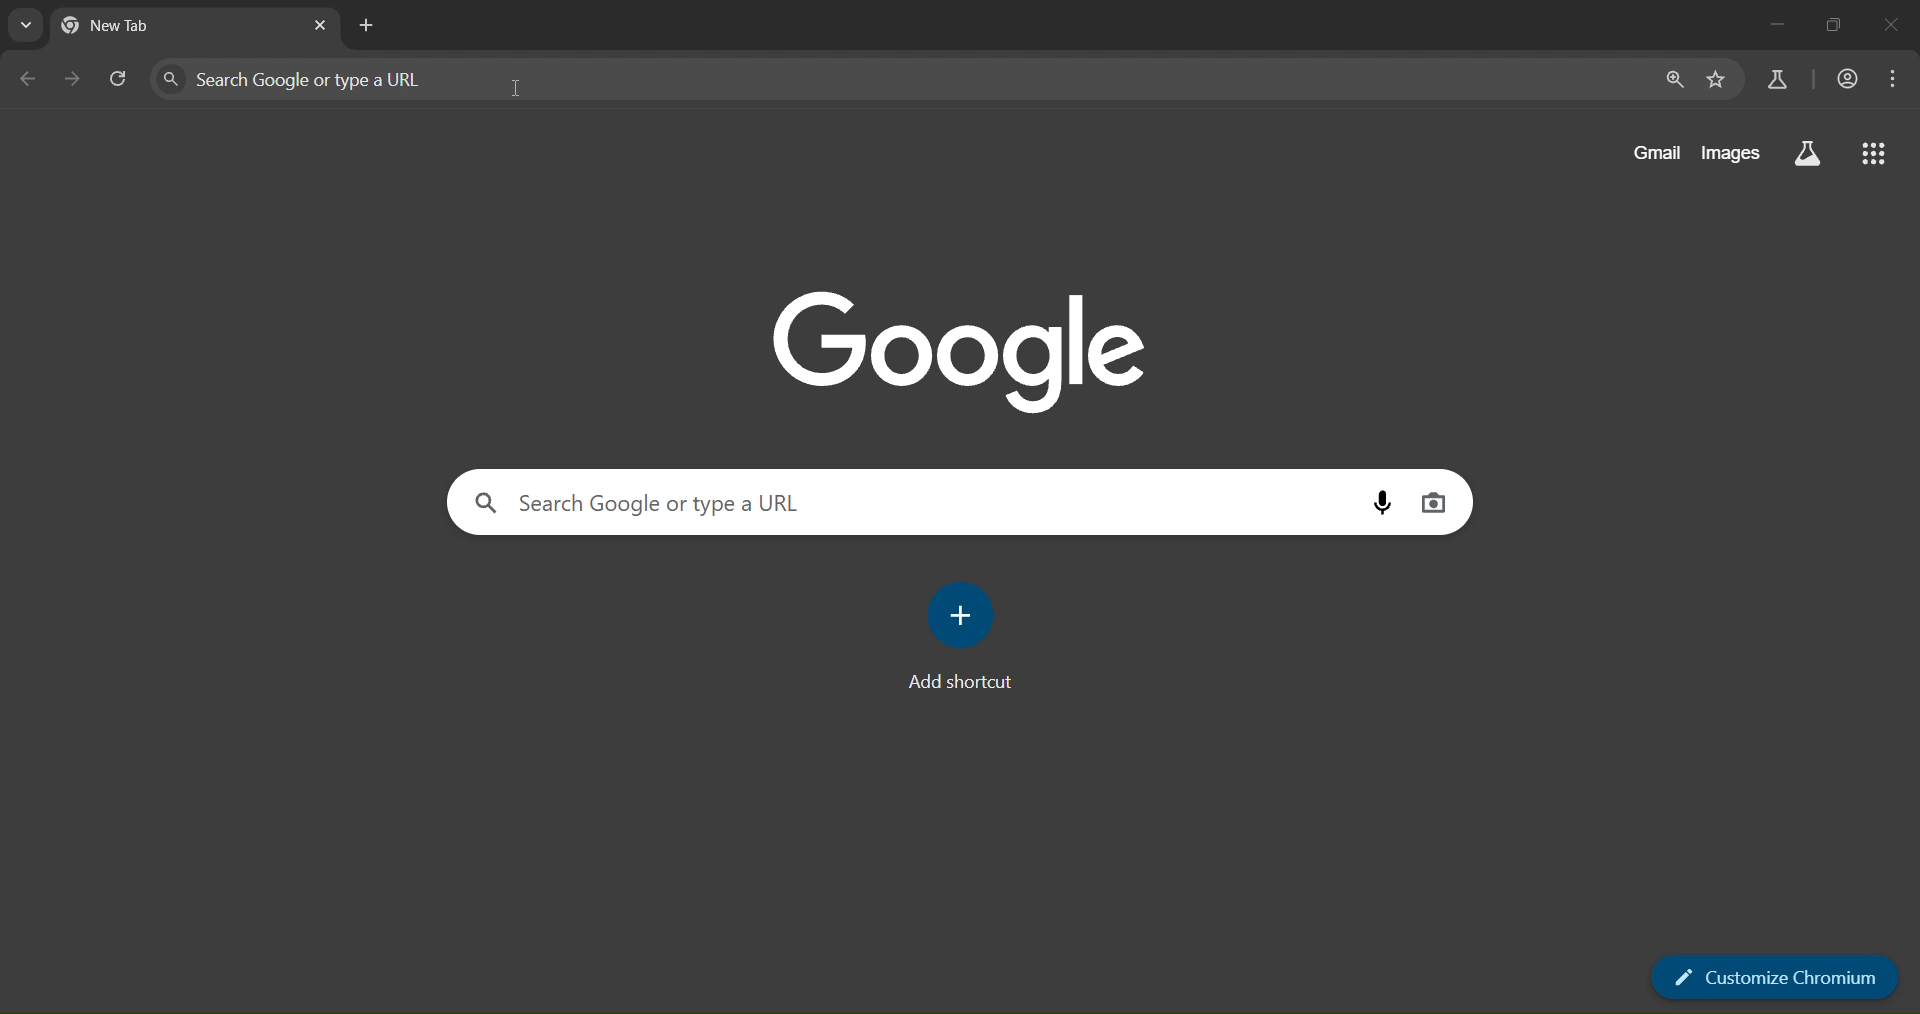  What do you see at coordinates (1731, 153) in the screenshot?
I see `images` at bounding box center [1731, 153].